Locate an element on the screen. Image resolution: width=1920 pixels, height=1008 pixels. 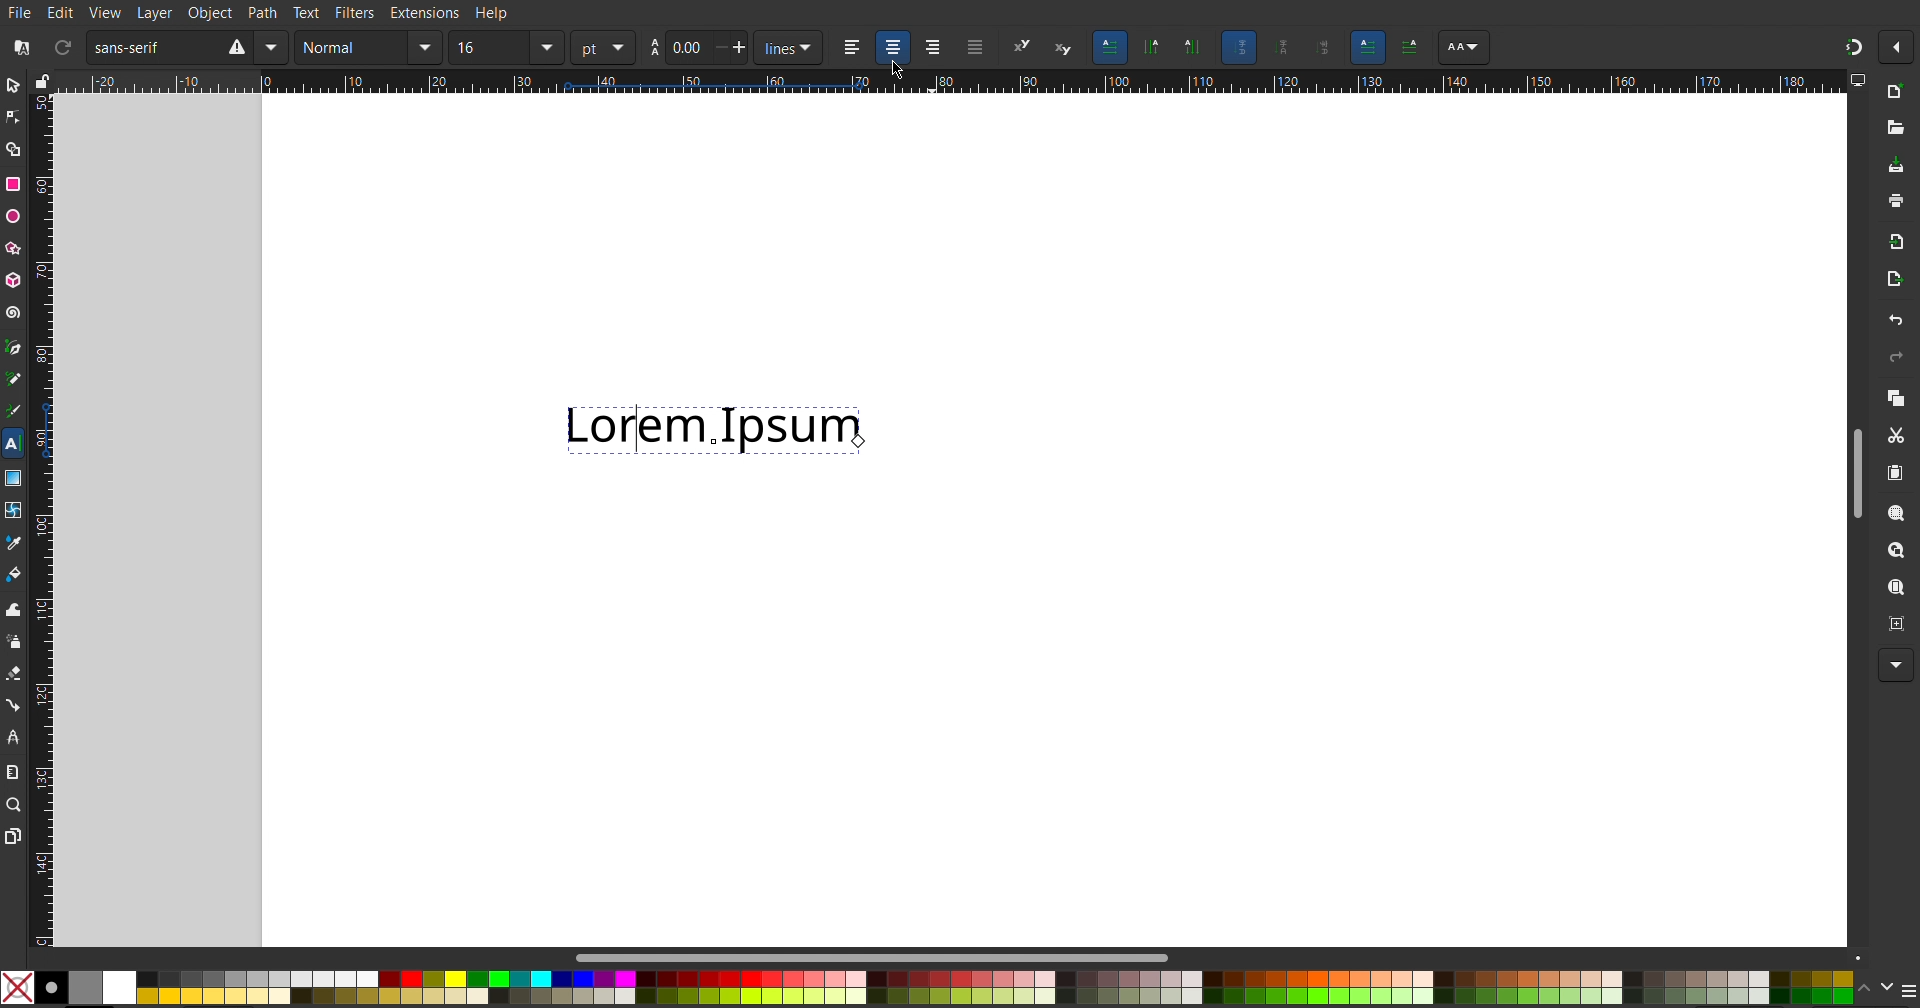
Units is located at coordinates (791, 48).